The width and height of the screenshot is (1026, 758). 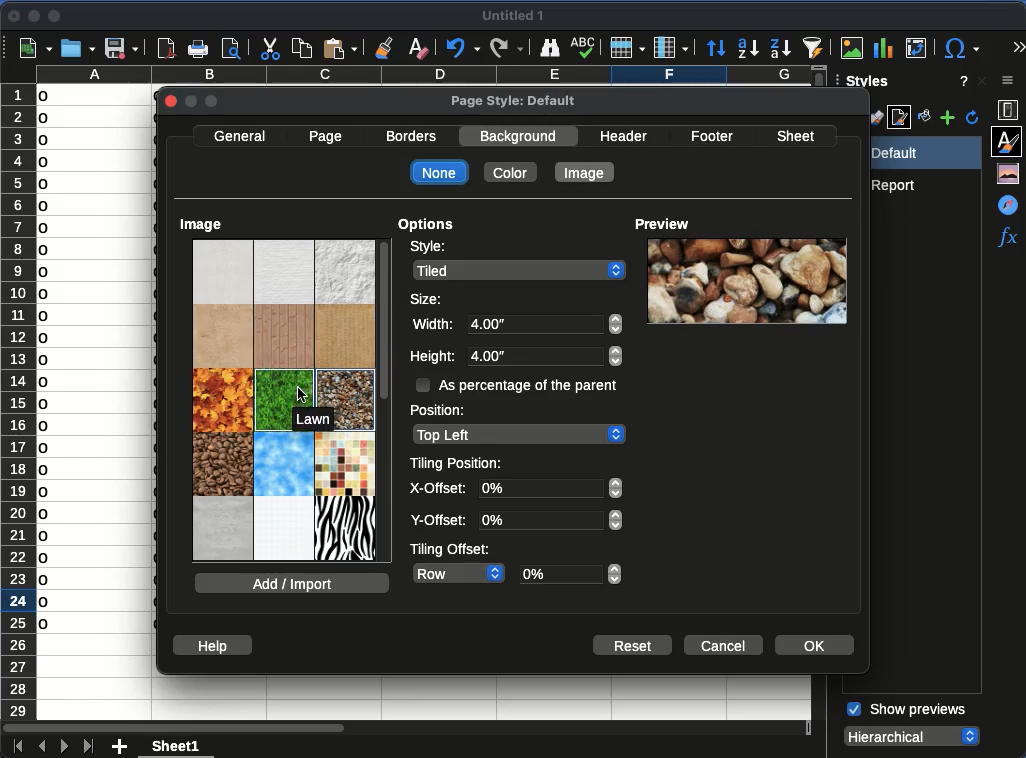 I want to click on help, so click(x=210, y=644).